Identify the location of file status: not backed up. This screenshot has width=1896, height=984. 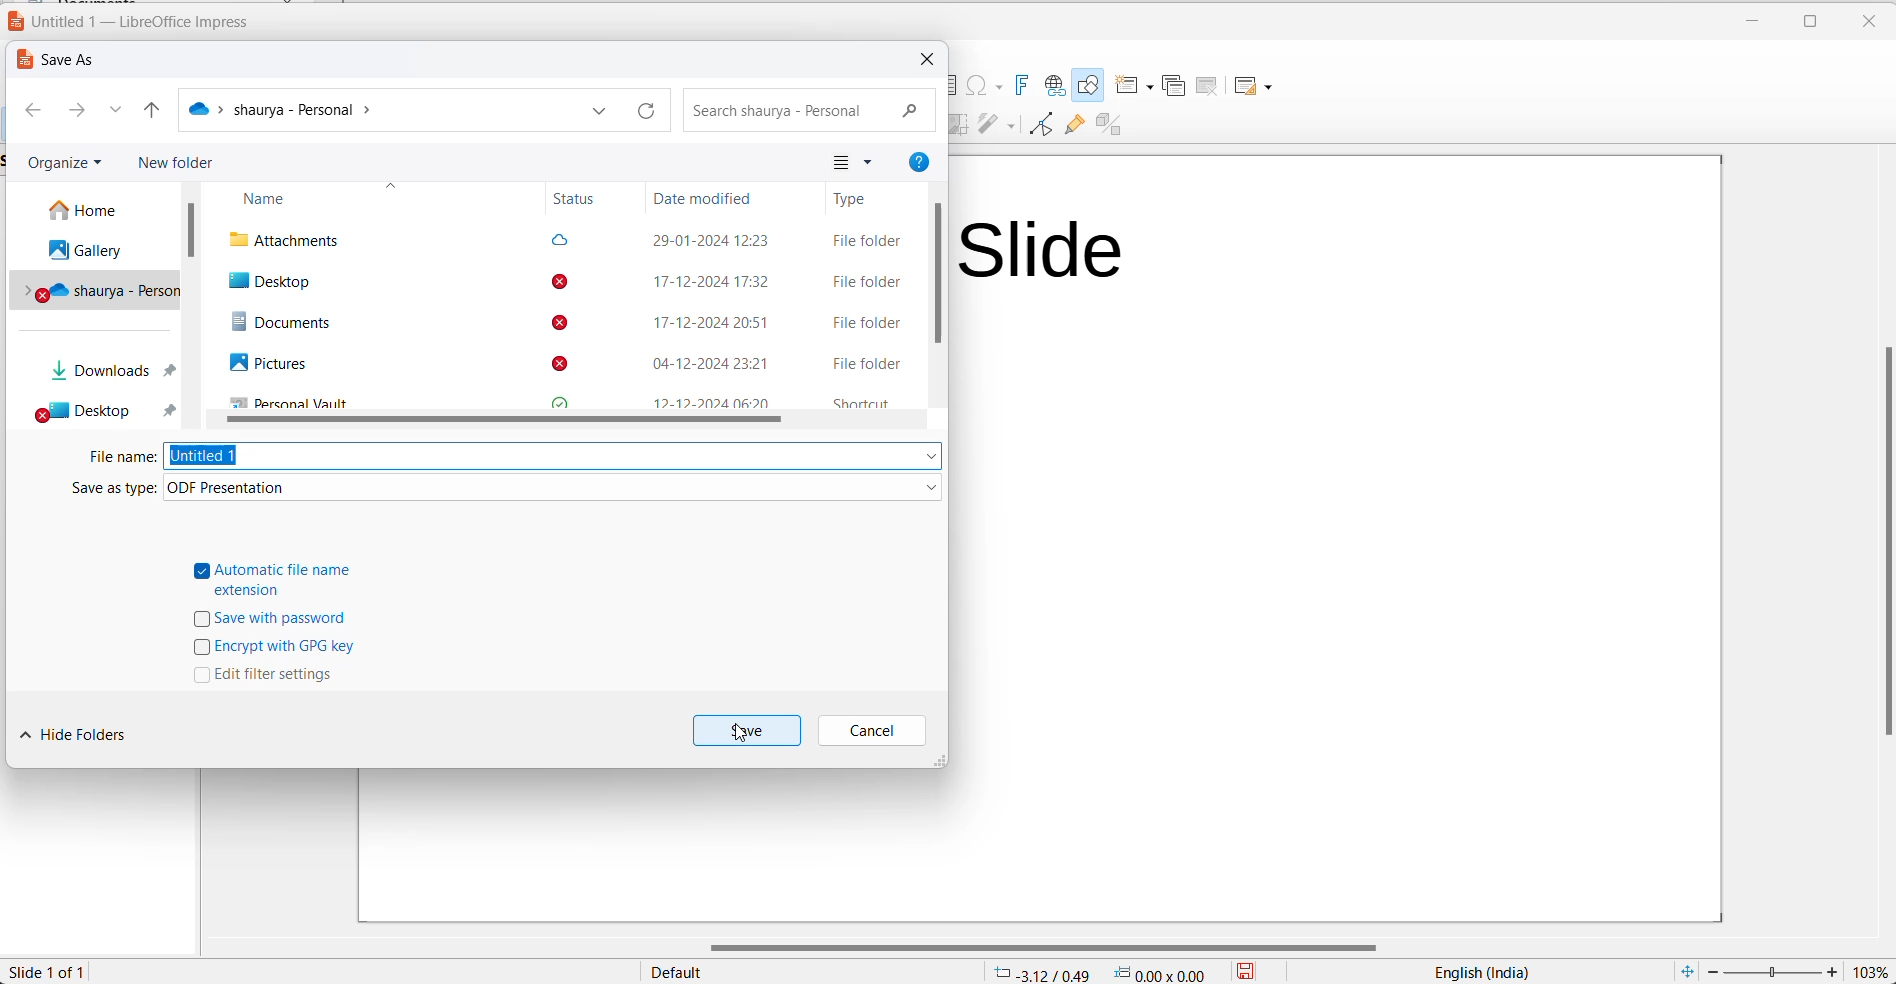
(559, 362).